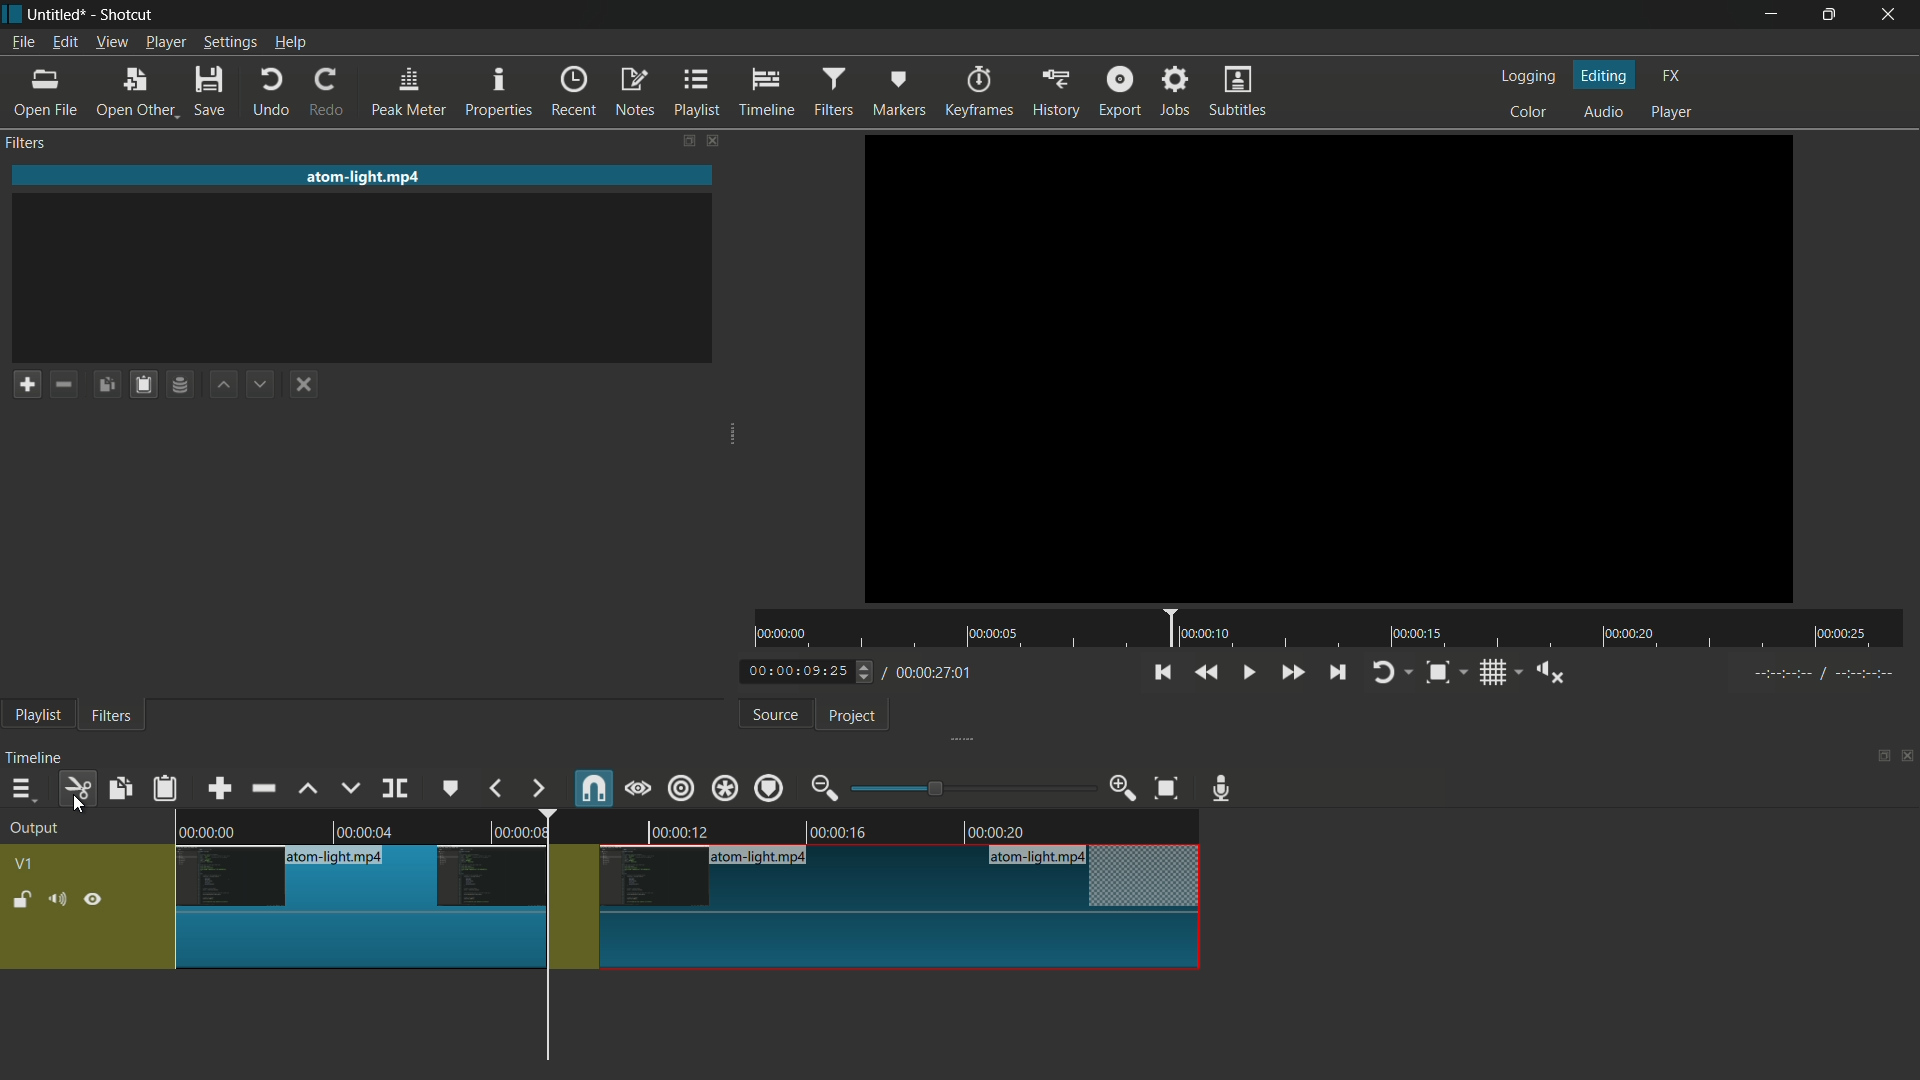  I want to click on ripple all tracks, so click(724, 787).